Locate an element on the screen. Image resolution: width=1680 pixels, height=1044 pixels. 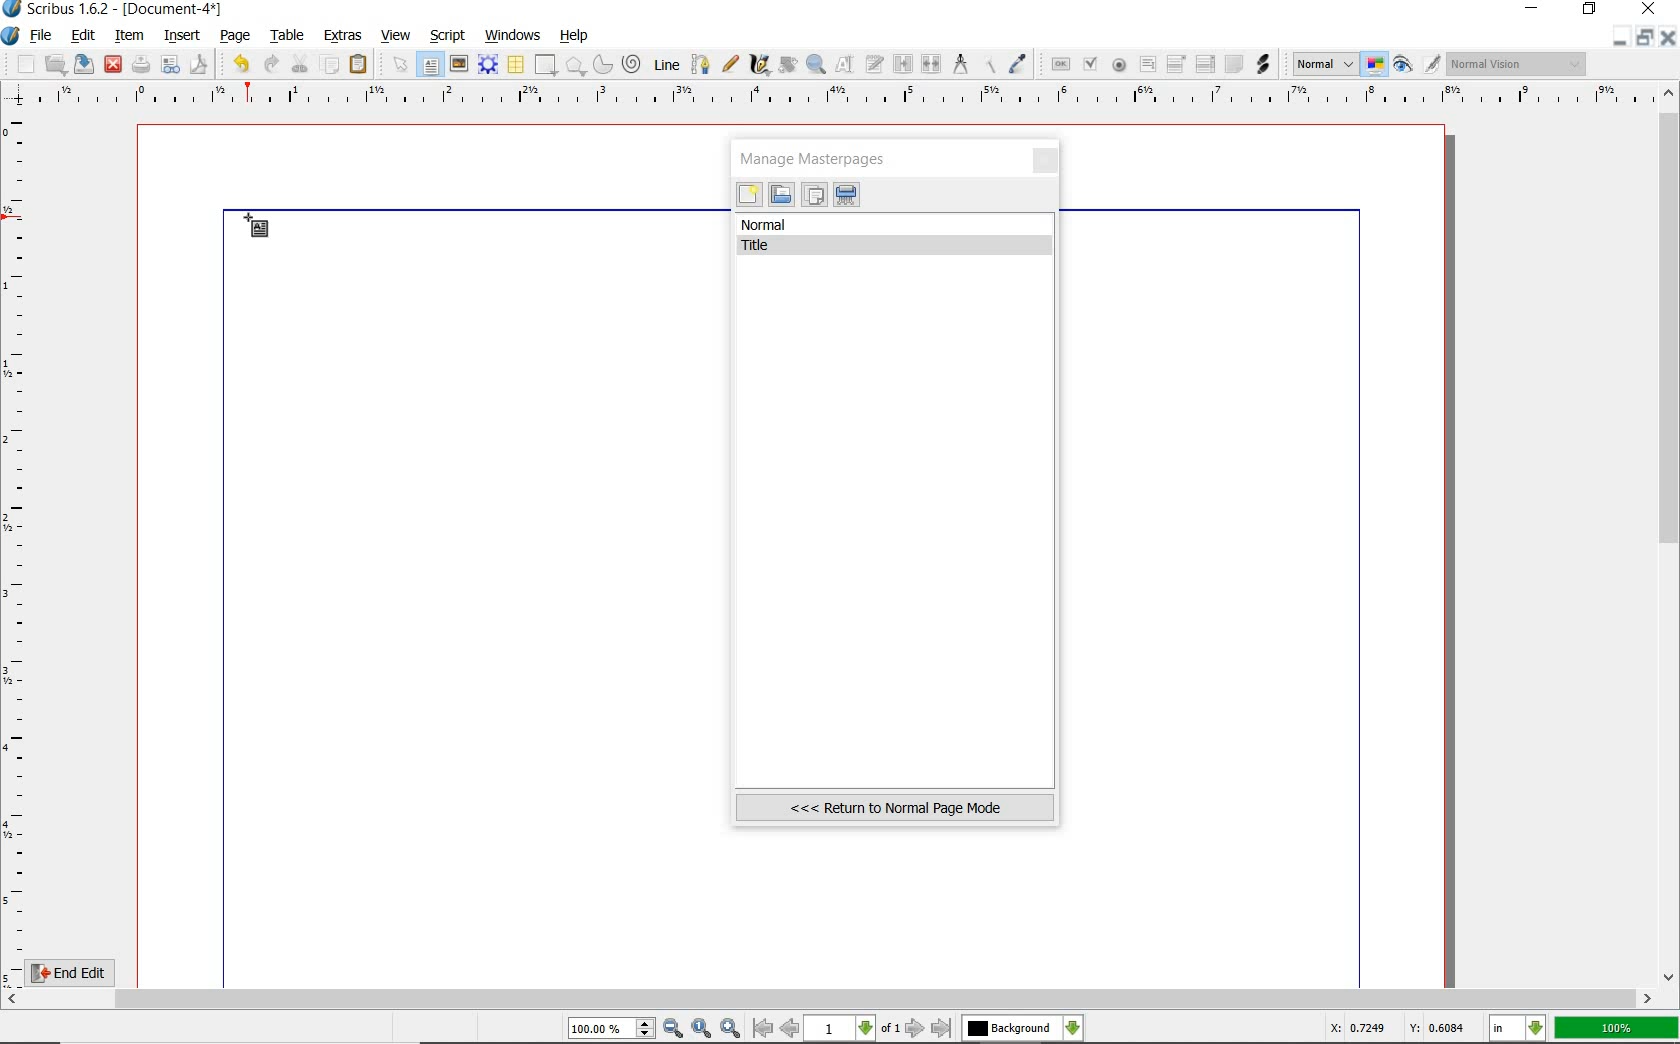
rotate item is located at coordinates (786, 66).